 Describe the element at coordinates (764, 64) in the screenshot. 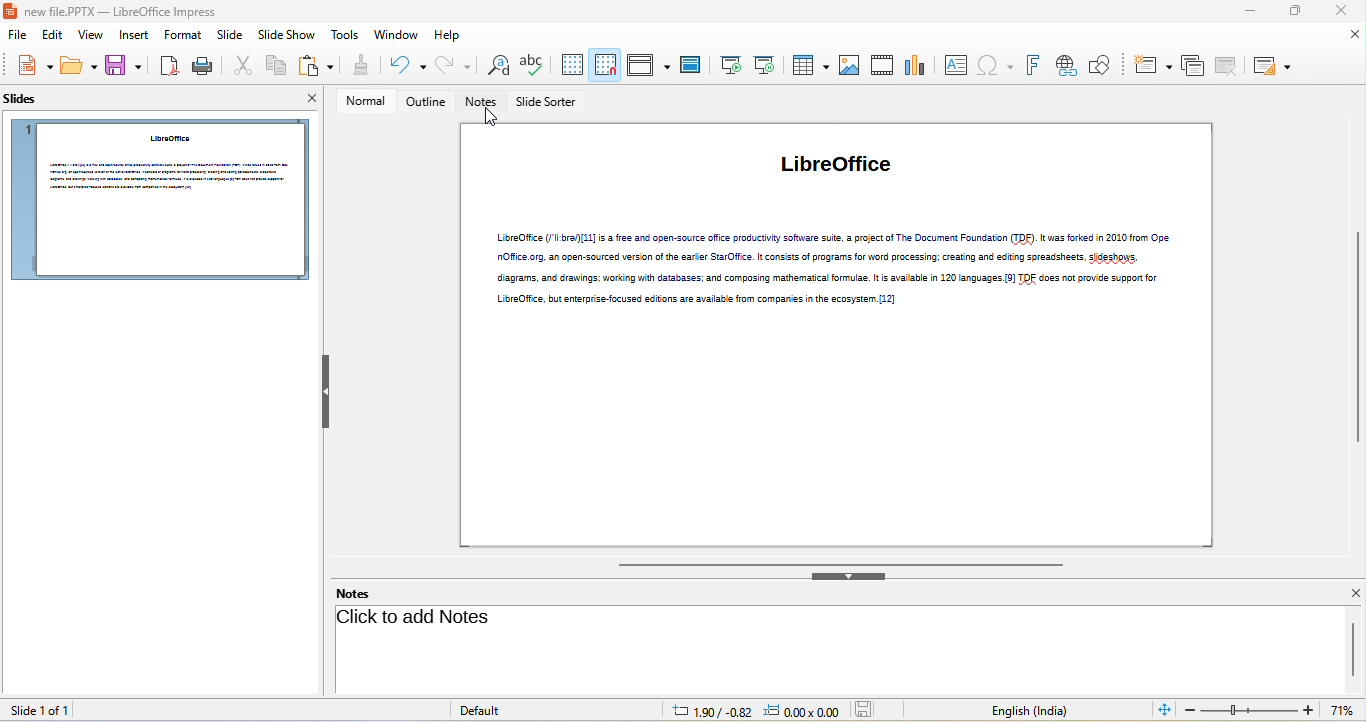

I see `start from current slide` at that location.